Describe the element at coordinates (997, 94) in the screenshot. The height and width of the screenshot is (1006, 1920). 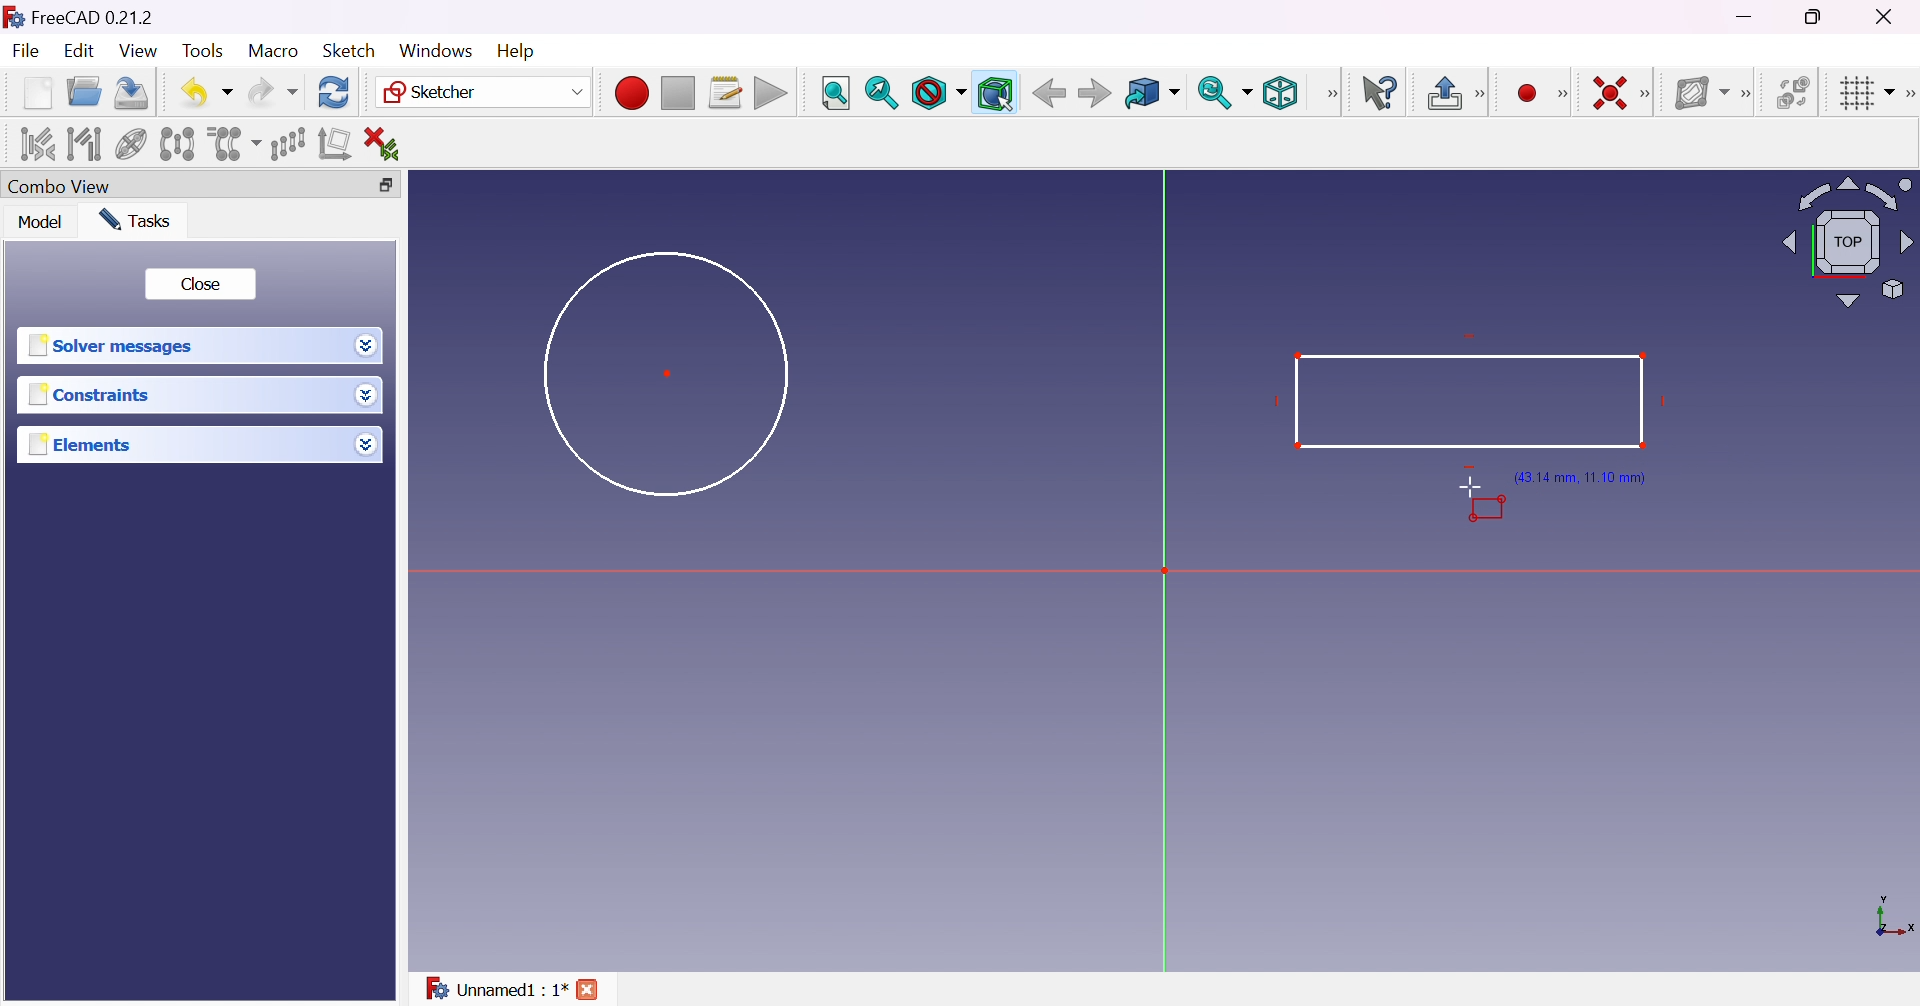
I see `Bounding box` at that location.